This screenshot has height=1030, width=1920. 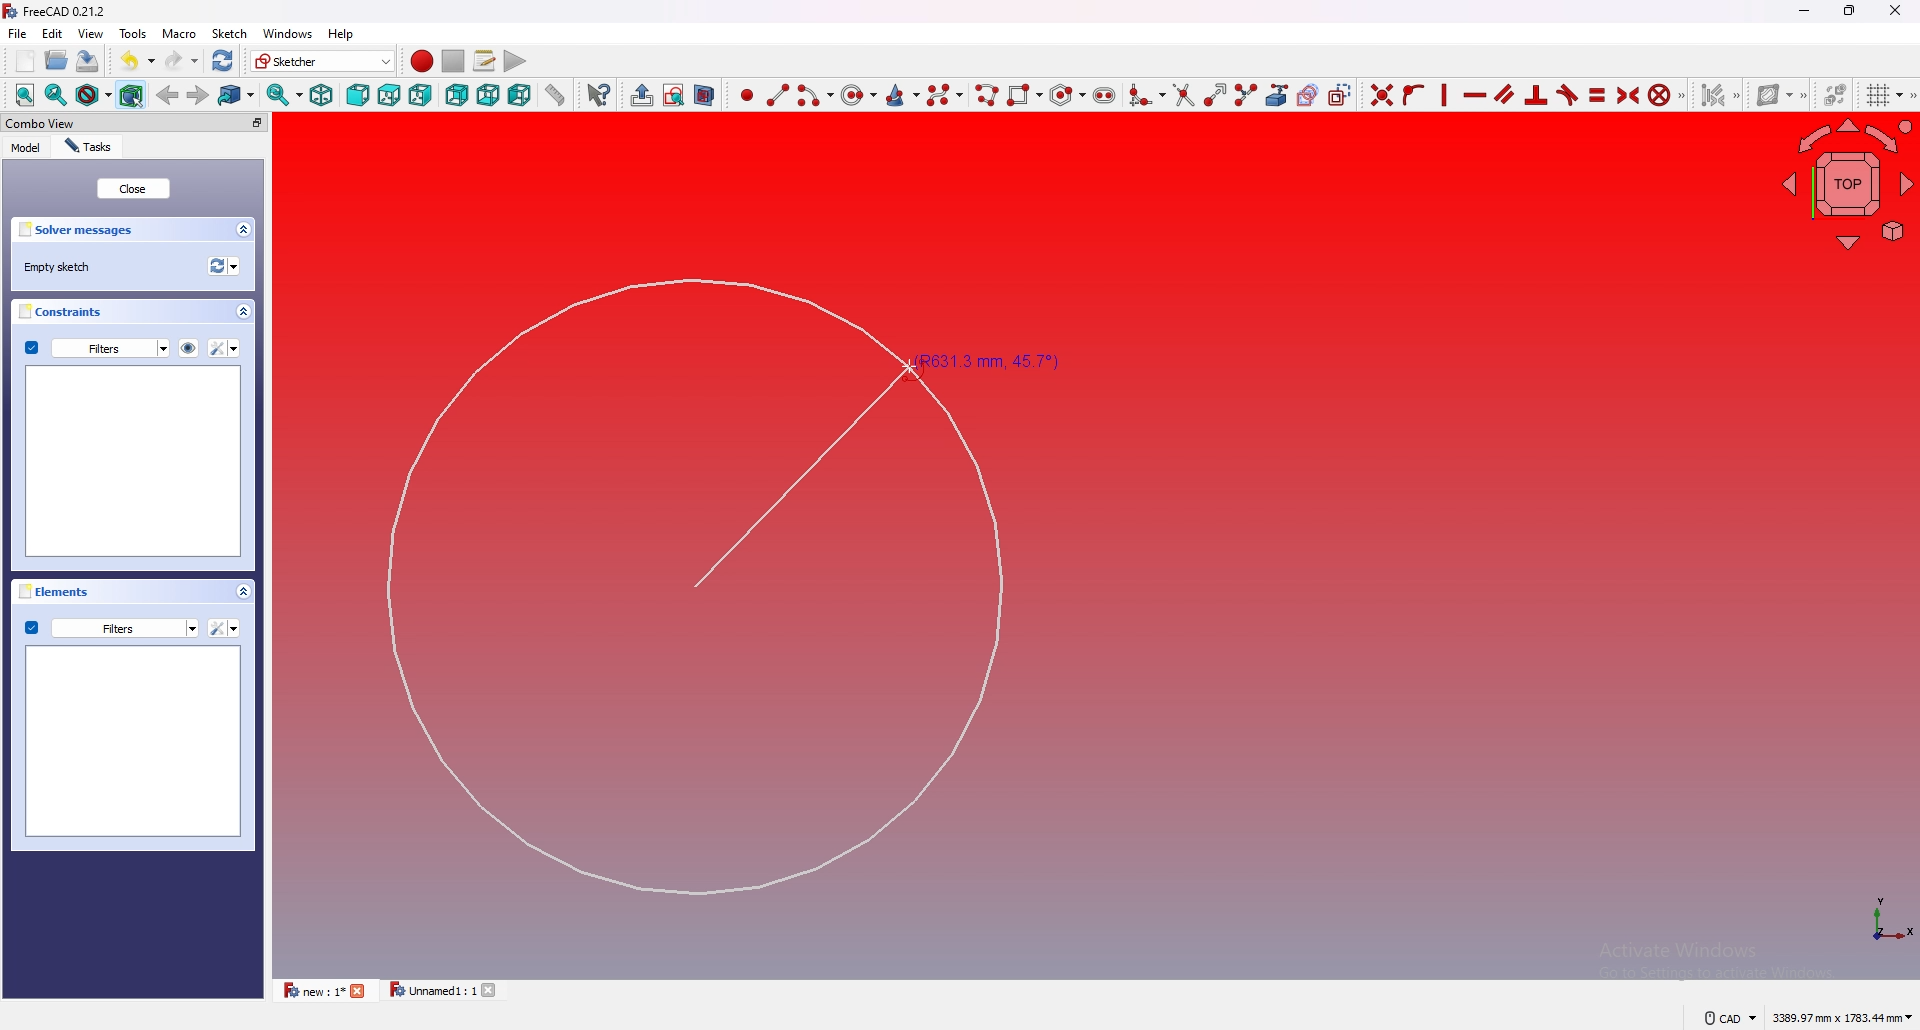 What do you see at coordinates (984, 95) in the screenshot?
I see `create poly line` at bounding box center [984, 95].